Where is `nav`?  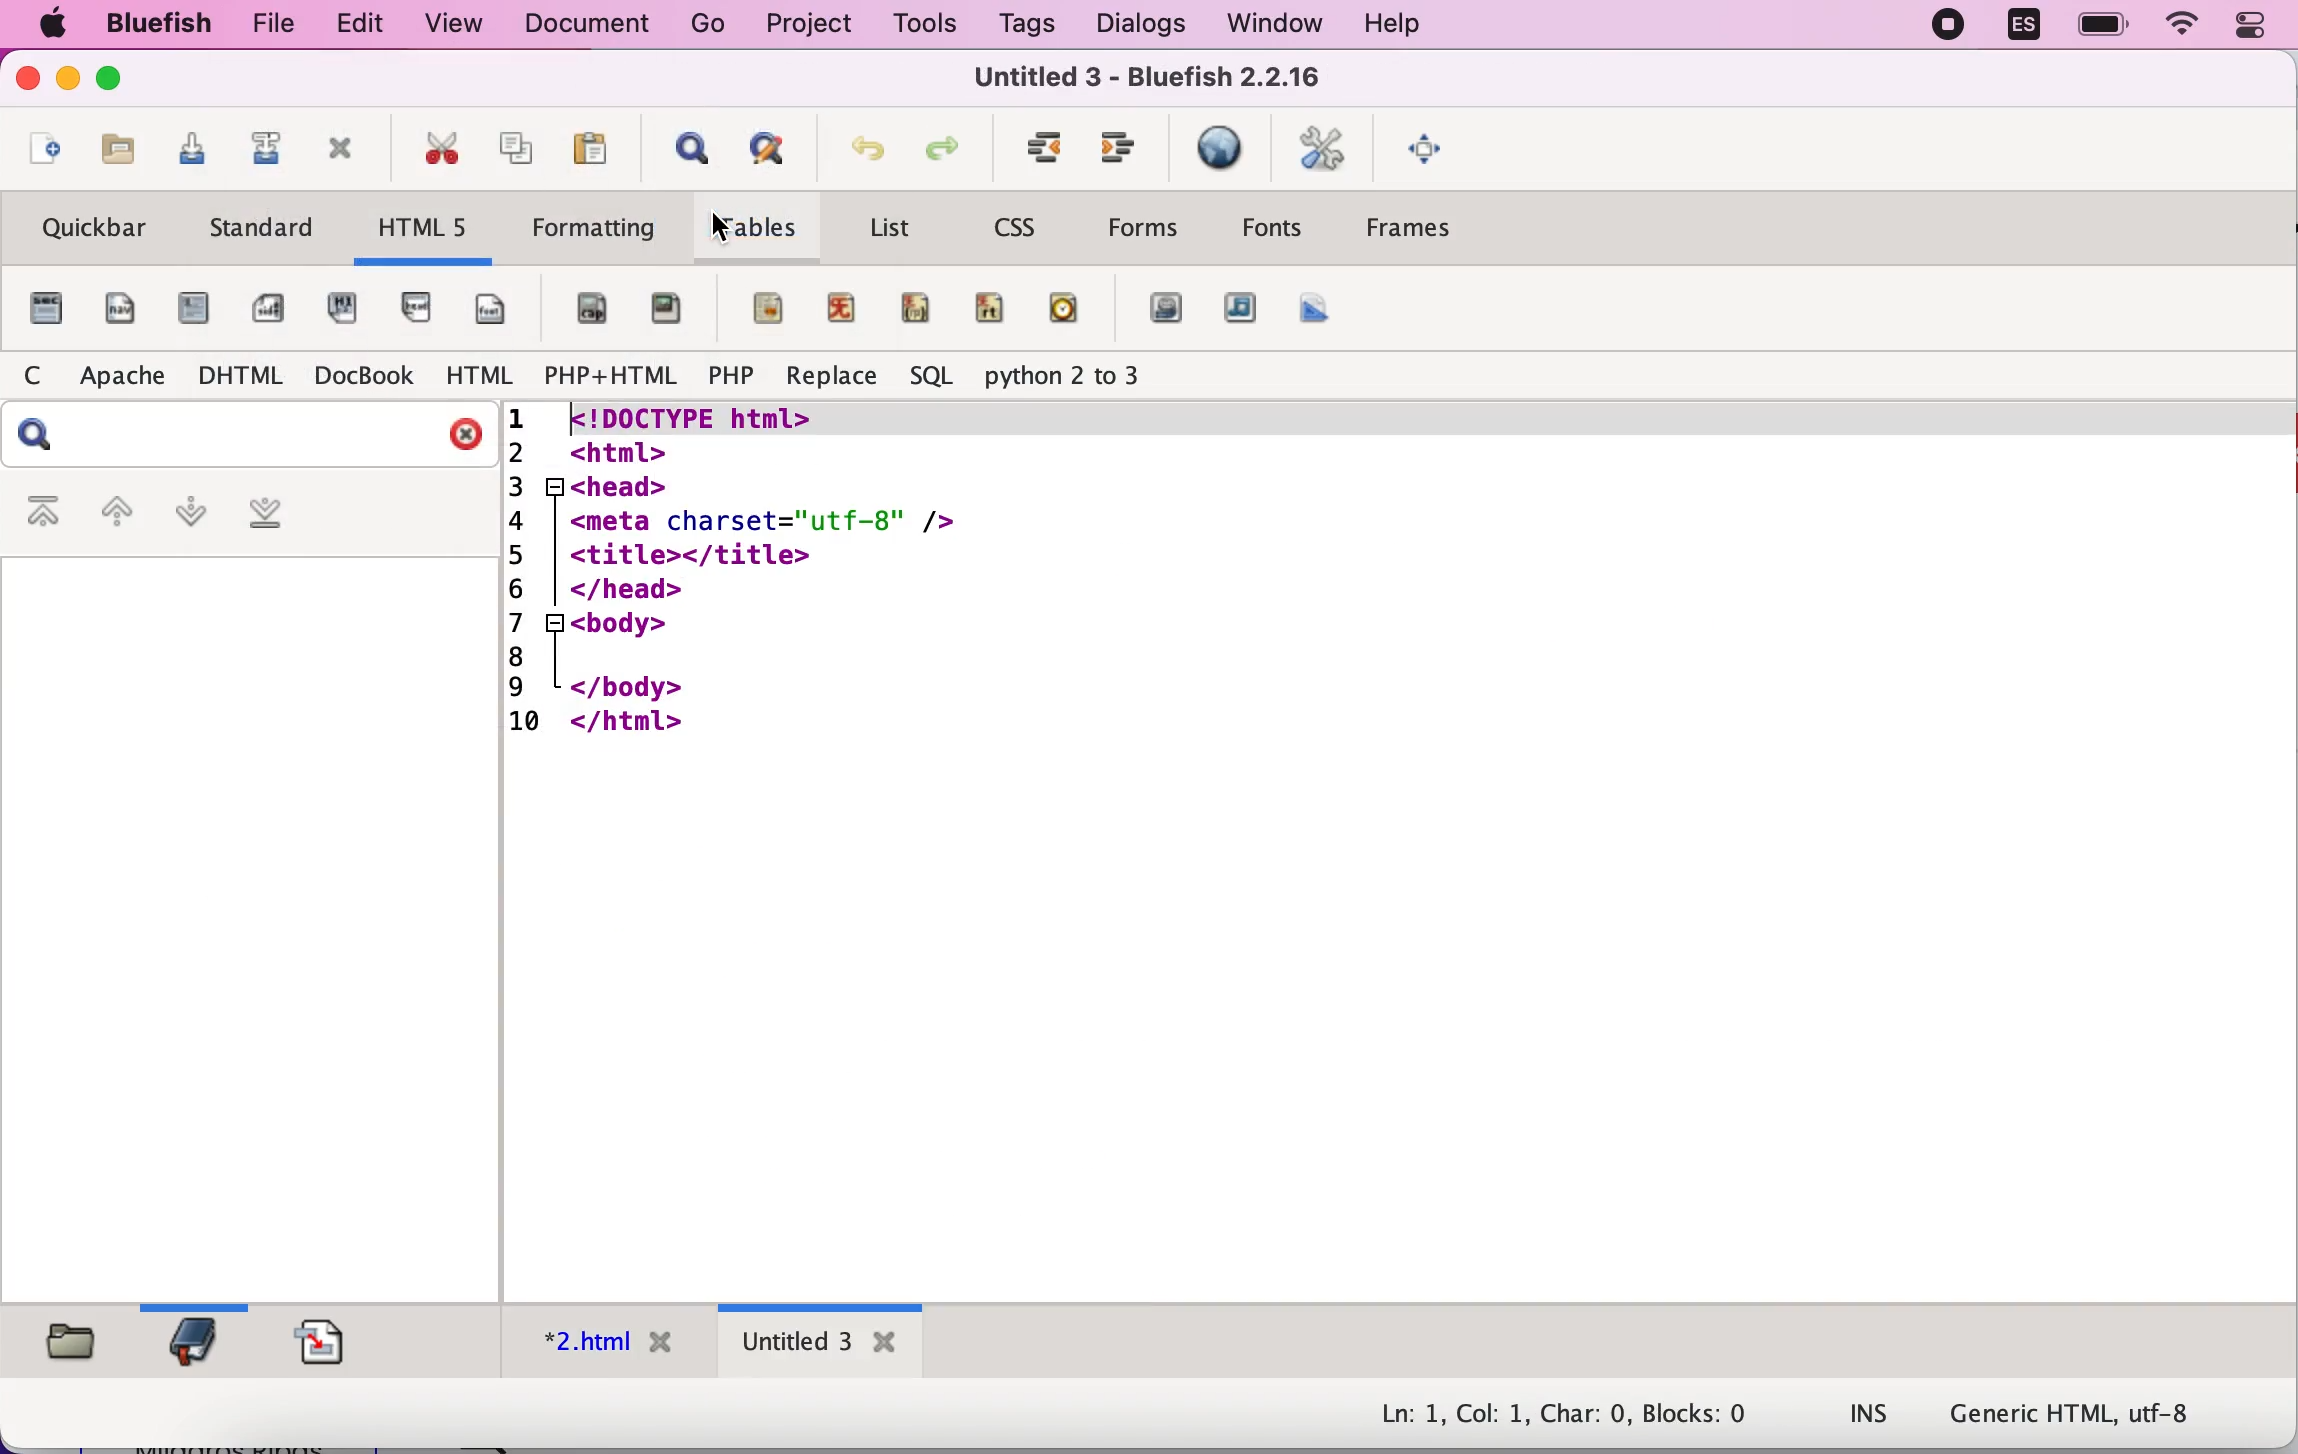 nav is located at coordinates (116, 309).